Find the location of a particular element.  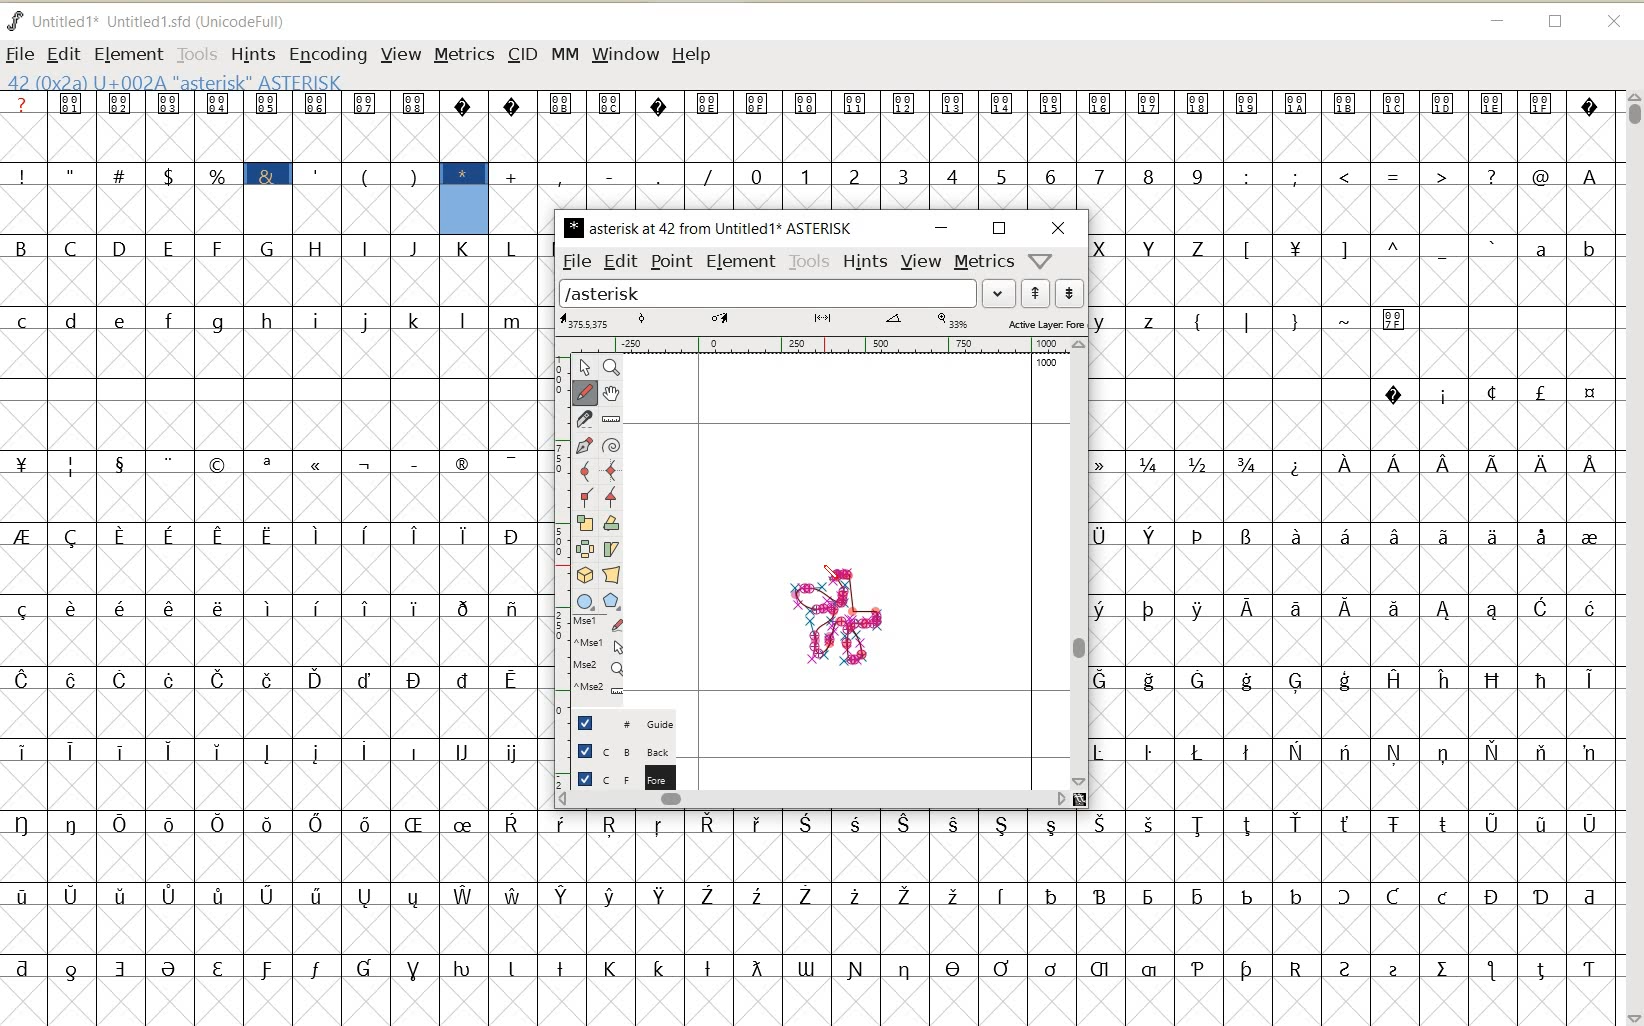

CID is located at coordinates (520, 54).